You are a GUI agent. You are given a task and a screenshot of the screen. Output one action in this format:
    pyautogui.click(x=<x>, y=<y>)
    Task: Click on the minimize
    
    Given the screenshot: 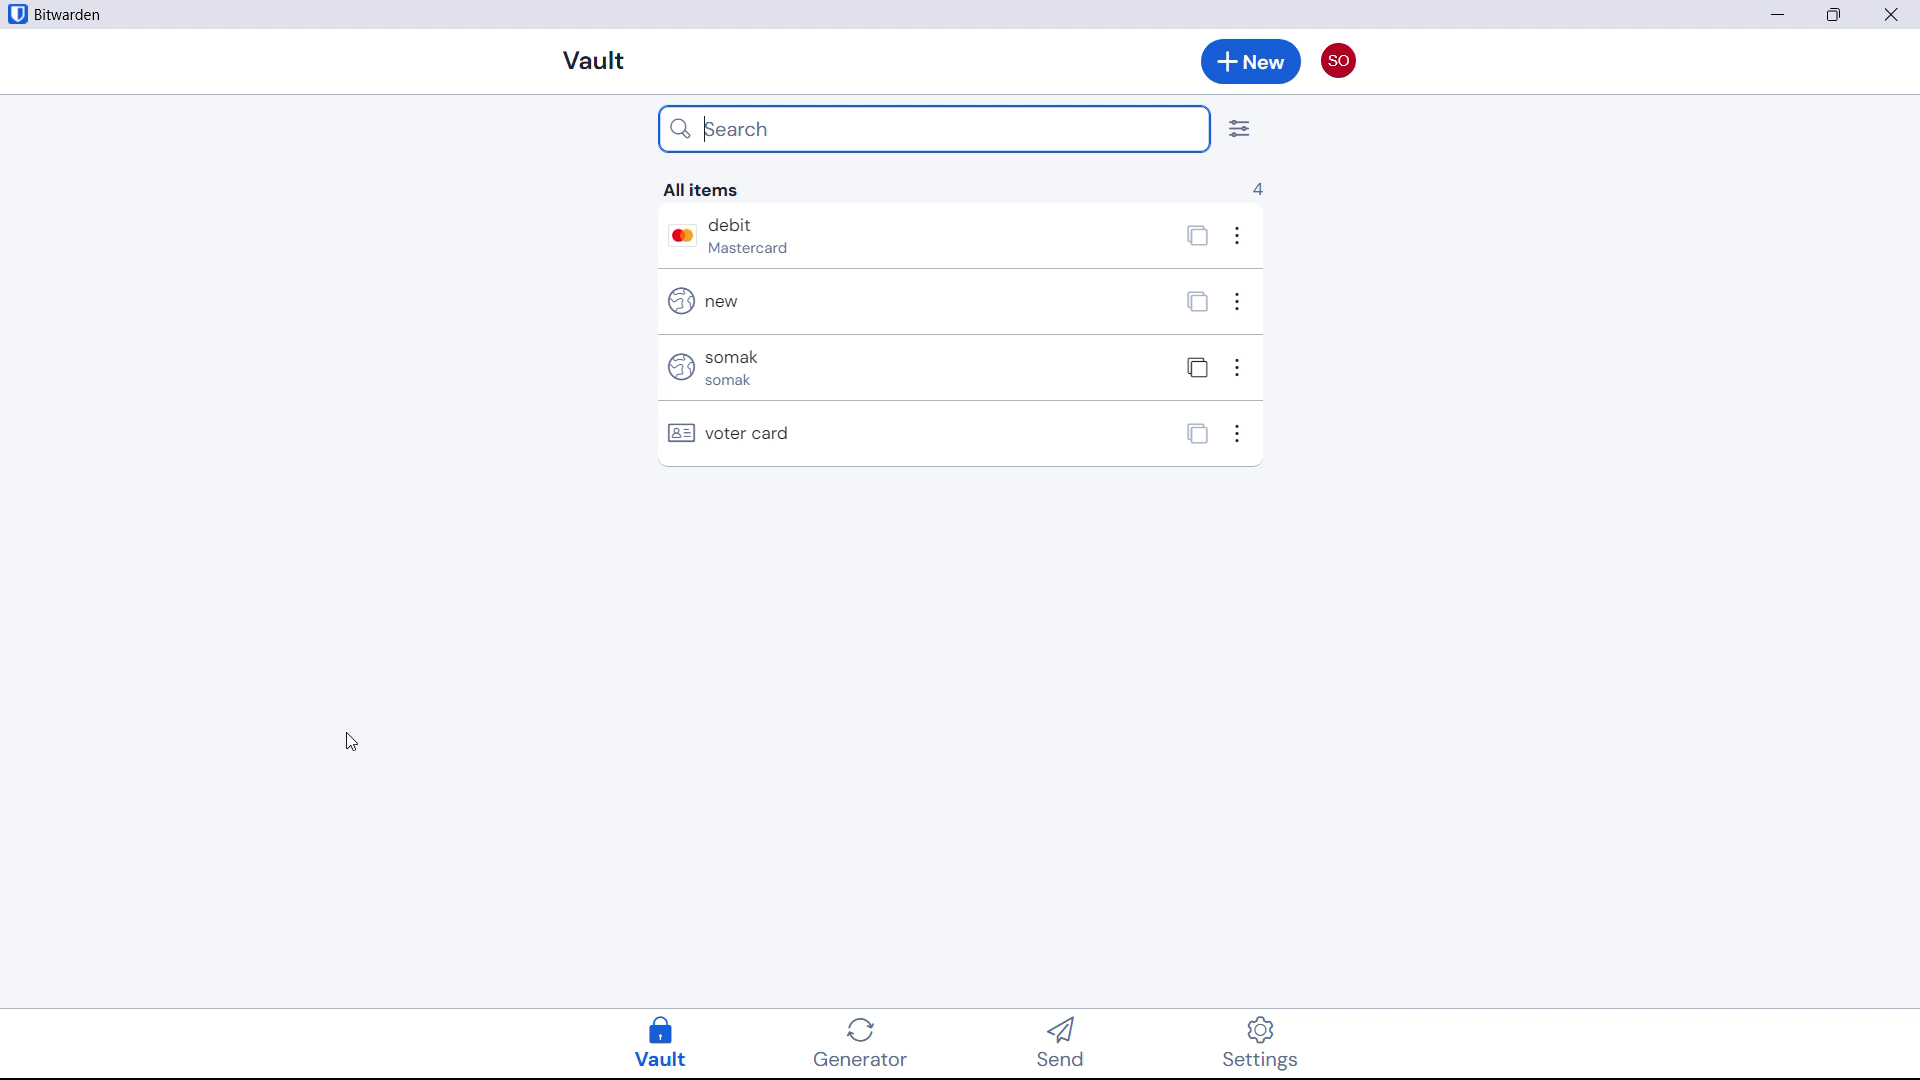 What is the action you would take?
    pyautogui.click(x=1779, y=14)
    